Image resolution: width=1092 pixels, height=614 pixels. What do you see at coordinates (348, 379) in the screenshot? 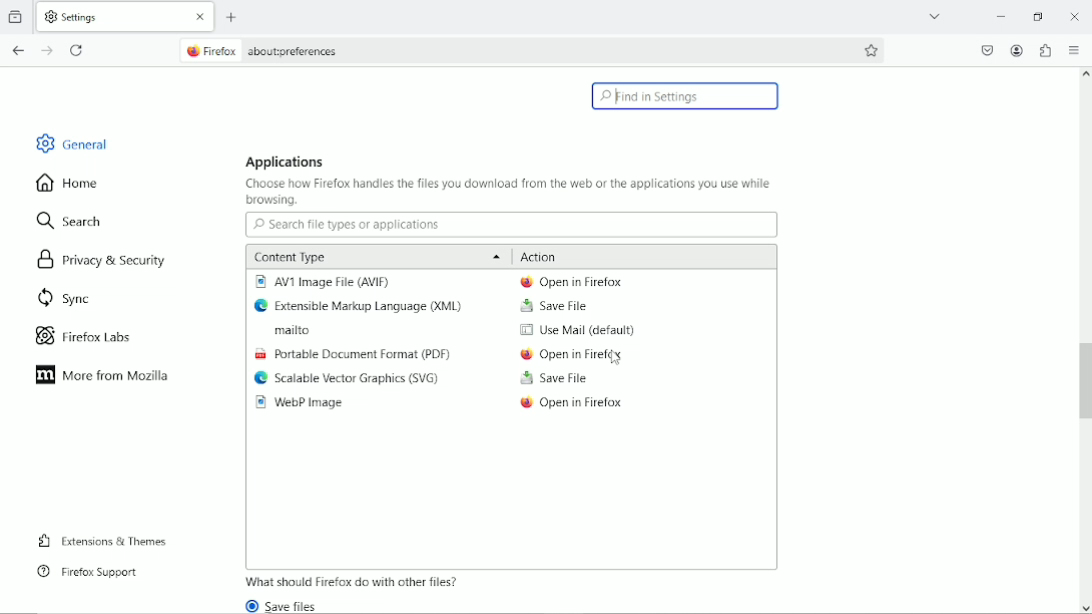
I see `Scalable Vector Graphics` at bounding box center [348, 379].